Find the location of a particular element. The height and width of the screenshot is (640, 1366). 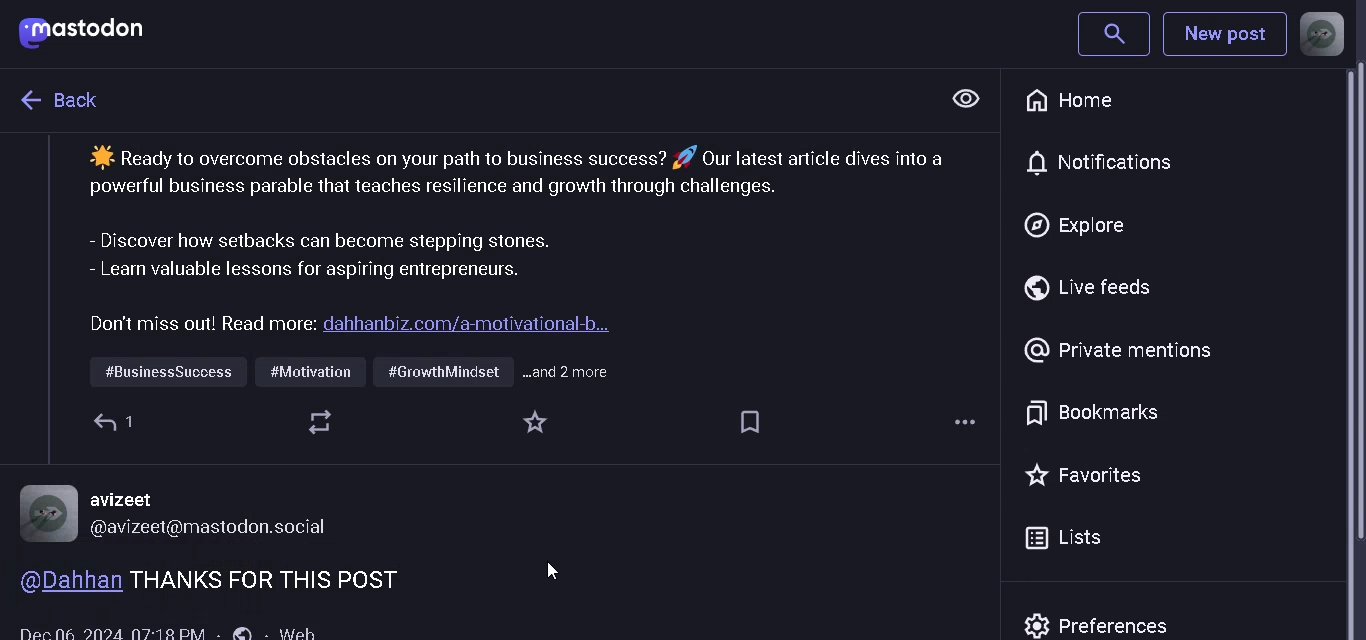

Refresh is located at coordinates (325, 425).